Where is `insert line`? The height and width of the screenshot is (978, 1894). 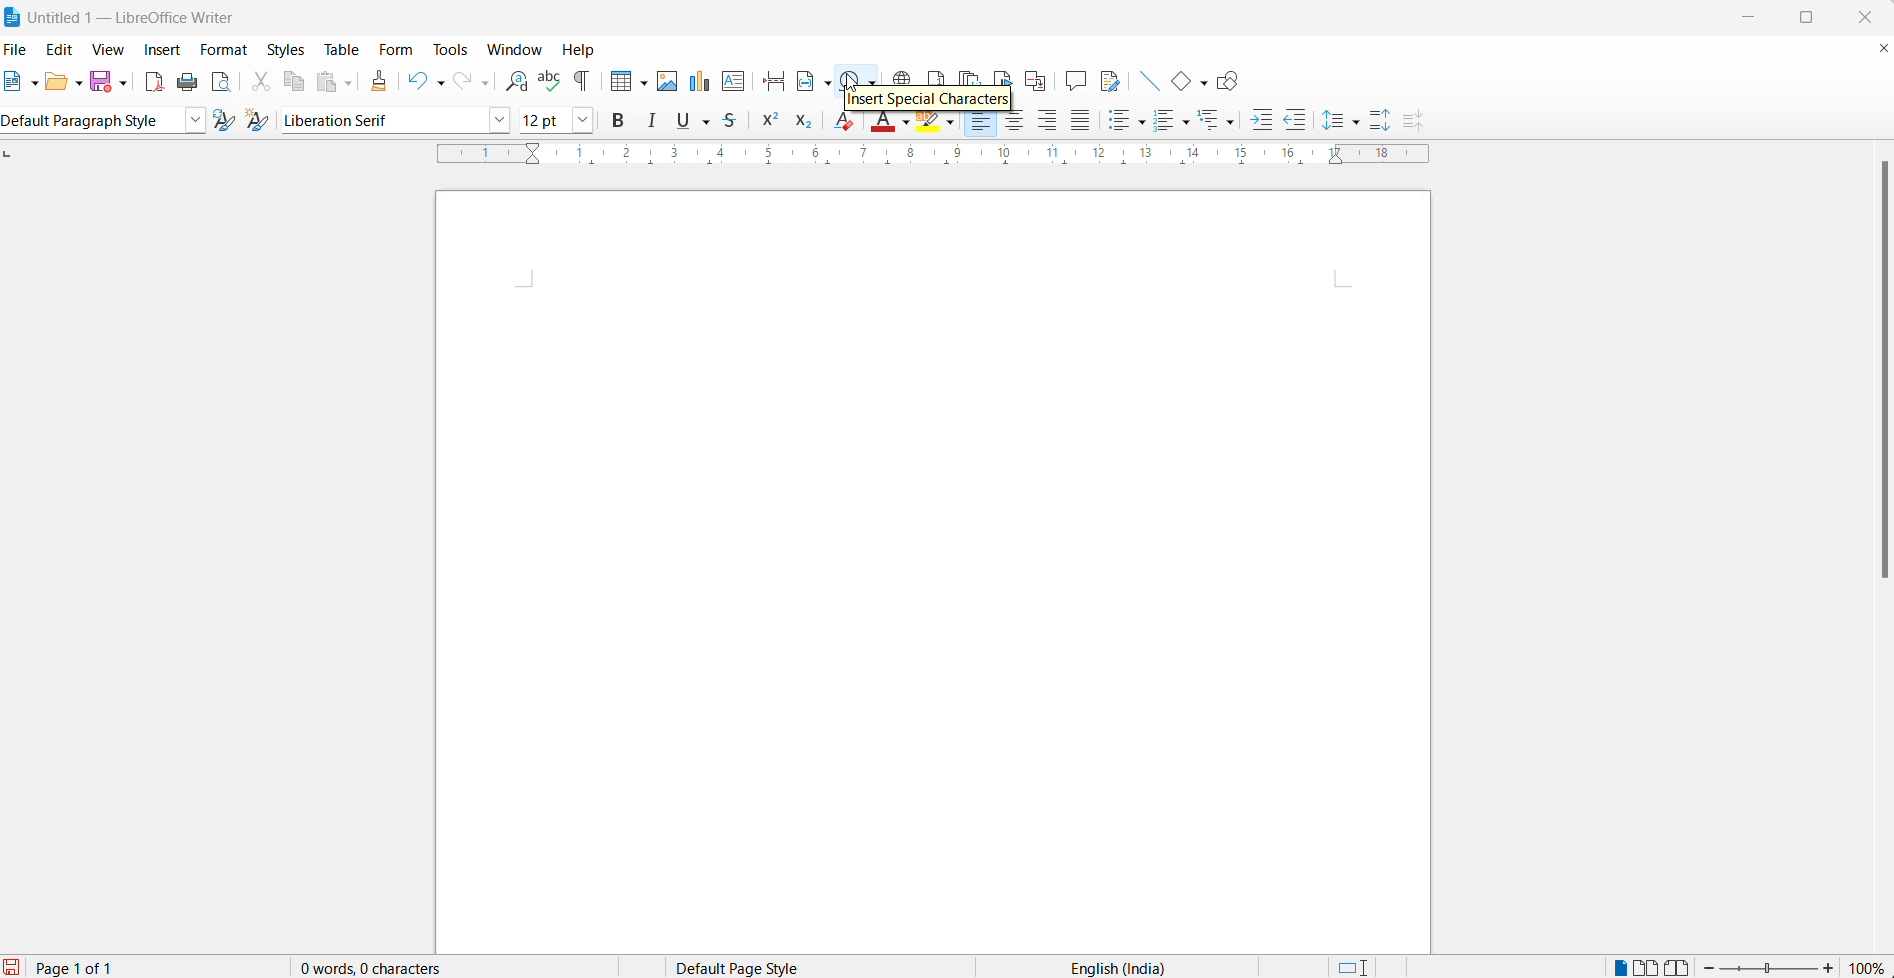
insert line is located at coordinates (1147, 82).